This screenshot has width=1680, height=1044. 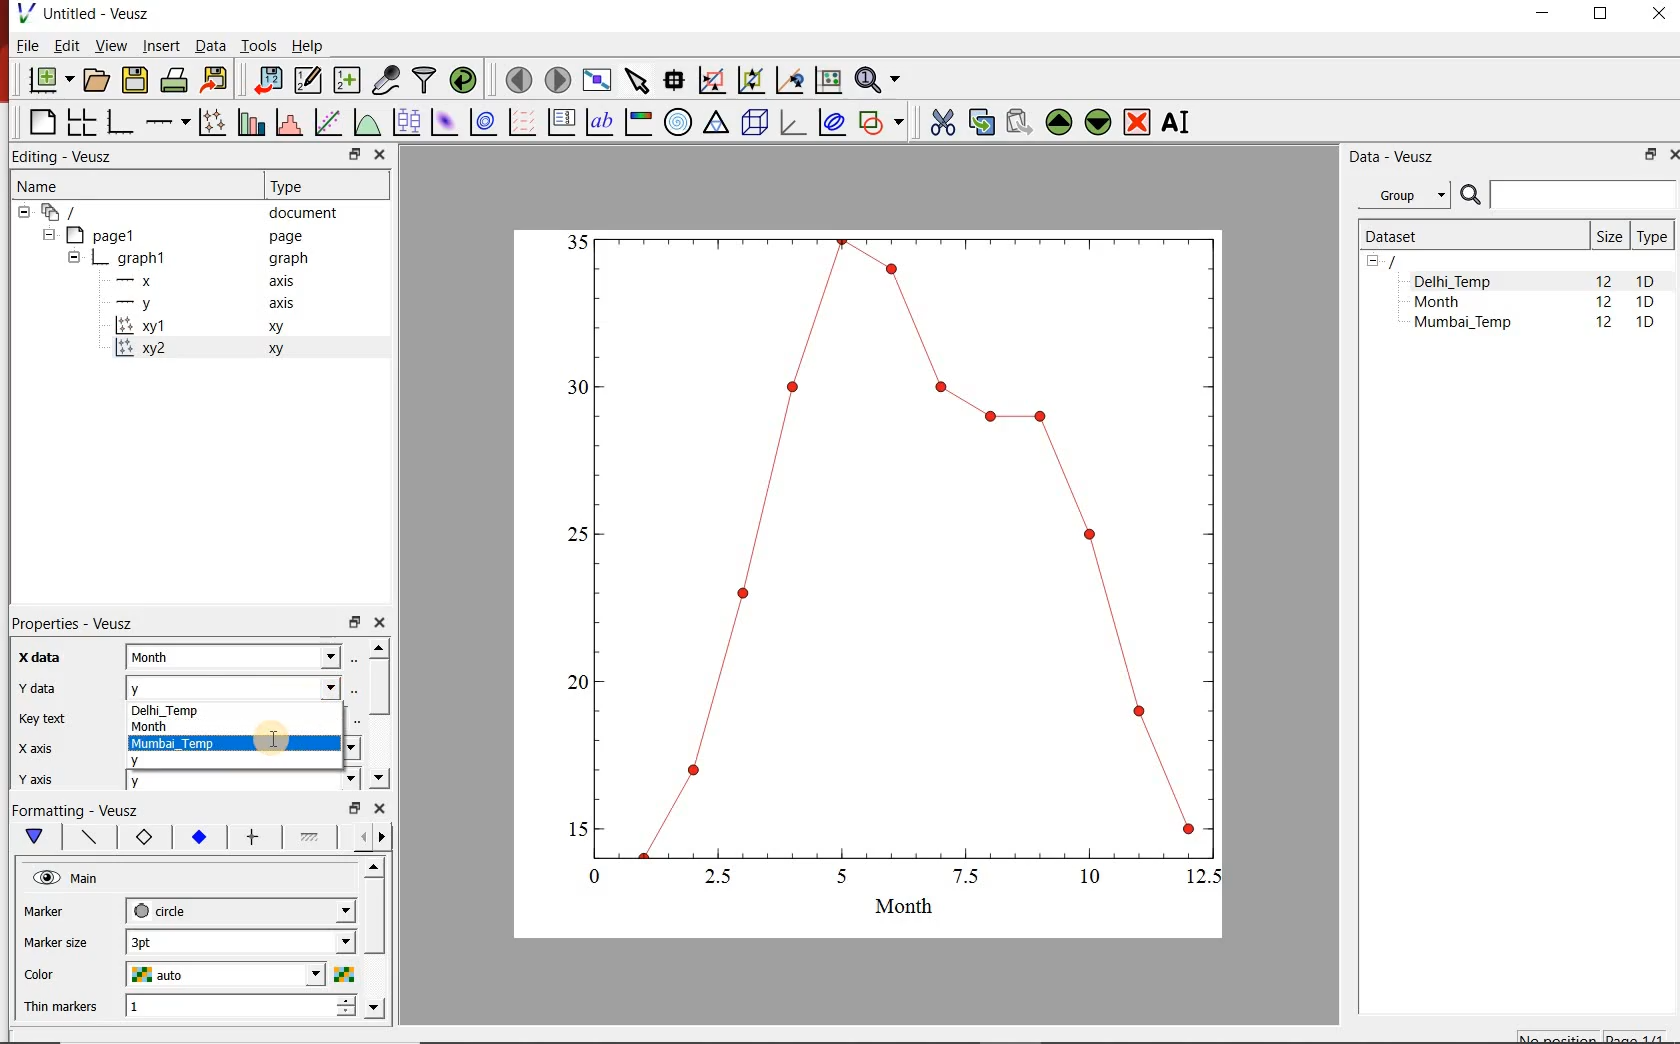 What do you see at coordinates (197, 282) in the screenshot?
I see `-x axis` at bounding box center [197, 282].